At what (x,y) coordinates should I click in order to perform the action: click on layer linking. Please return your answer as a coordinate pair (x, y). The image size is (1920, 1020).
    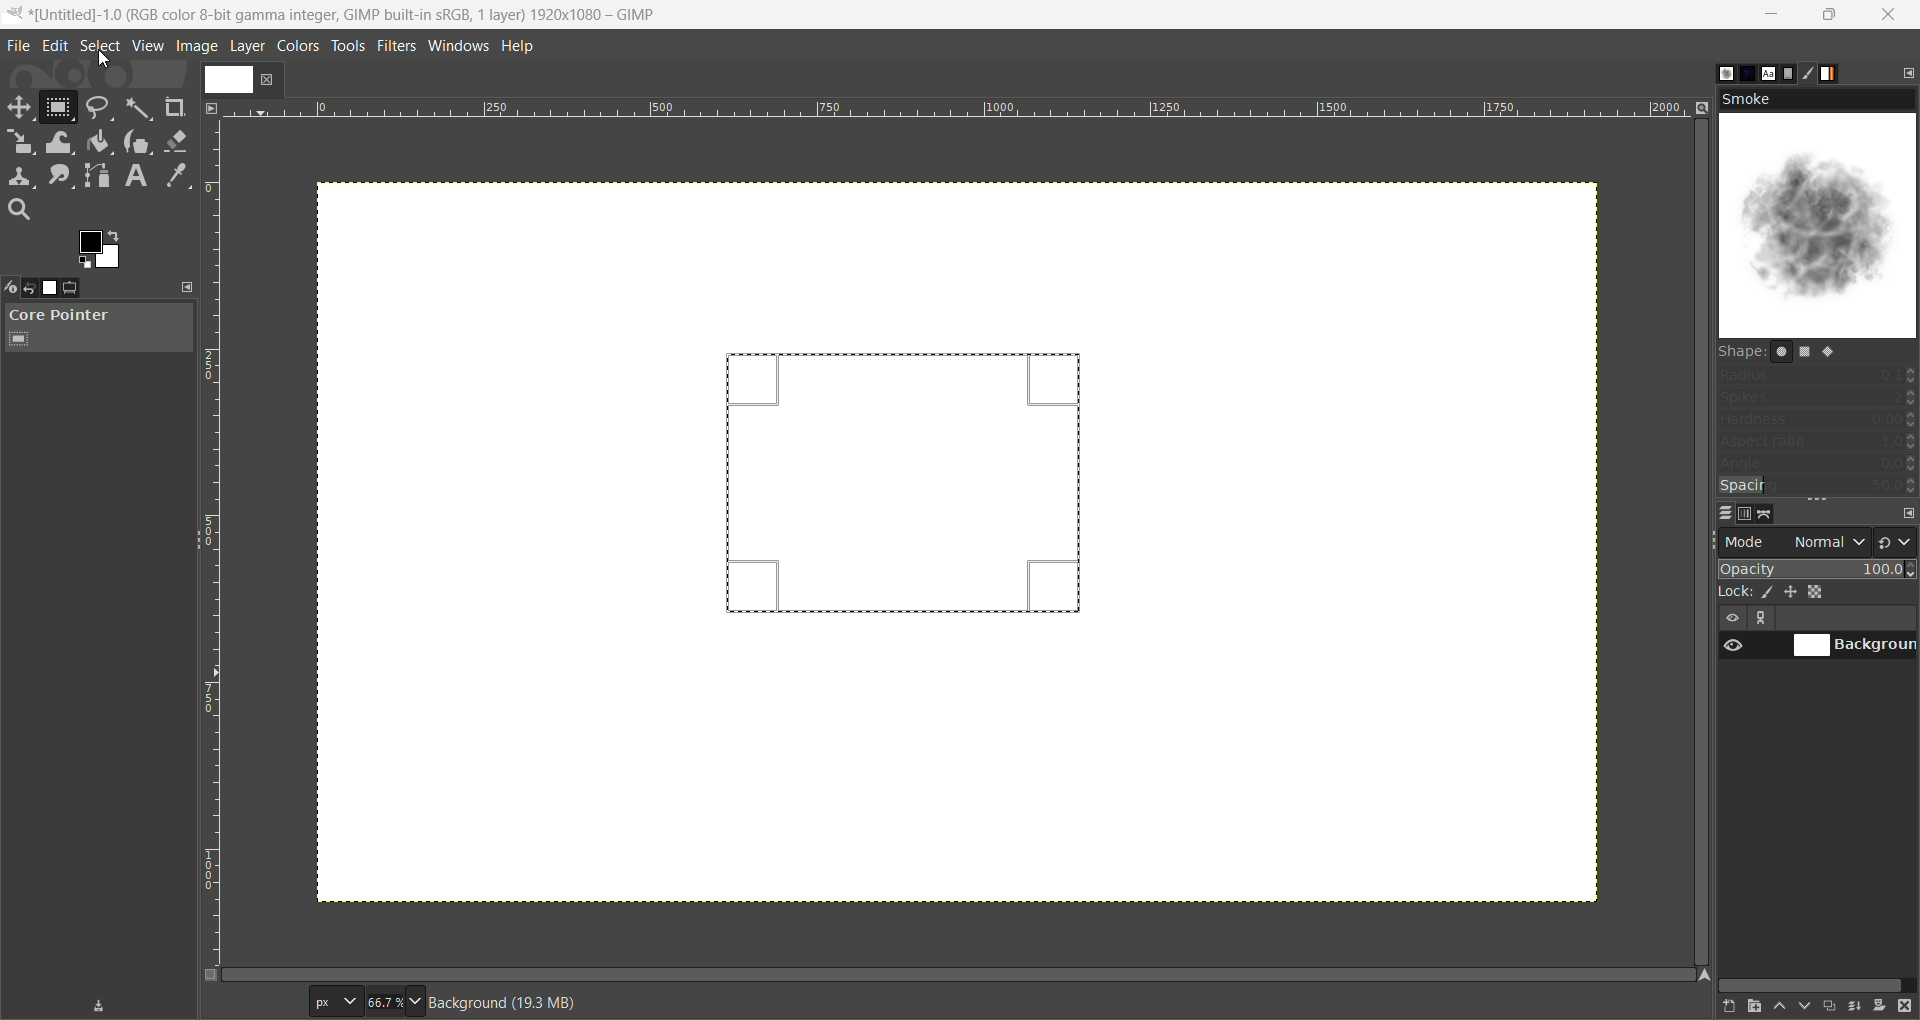
    Looking at the image, I should click on (1765, 618).